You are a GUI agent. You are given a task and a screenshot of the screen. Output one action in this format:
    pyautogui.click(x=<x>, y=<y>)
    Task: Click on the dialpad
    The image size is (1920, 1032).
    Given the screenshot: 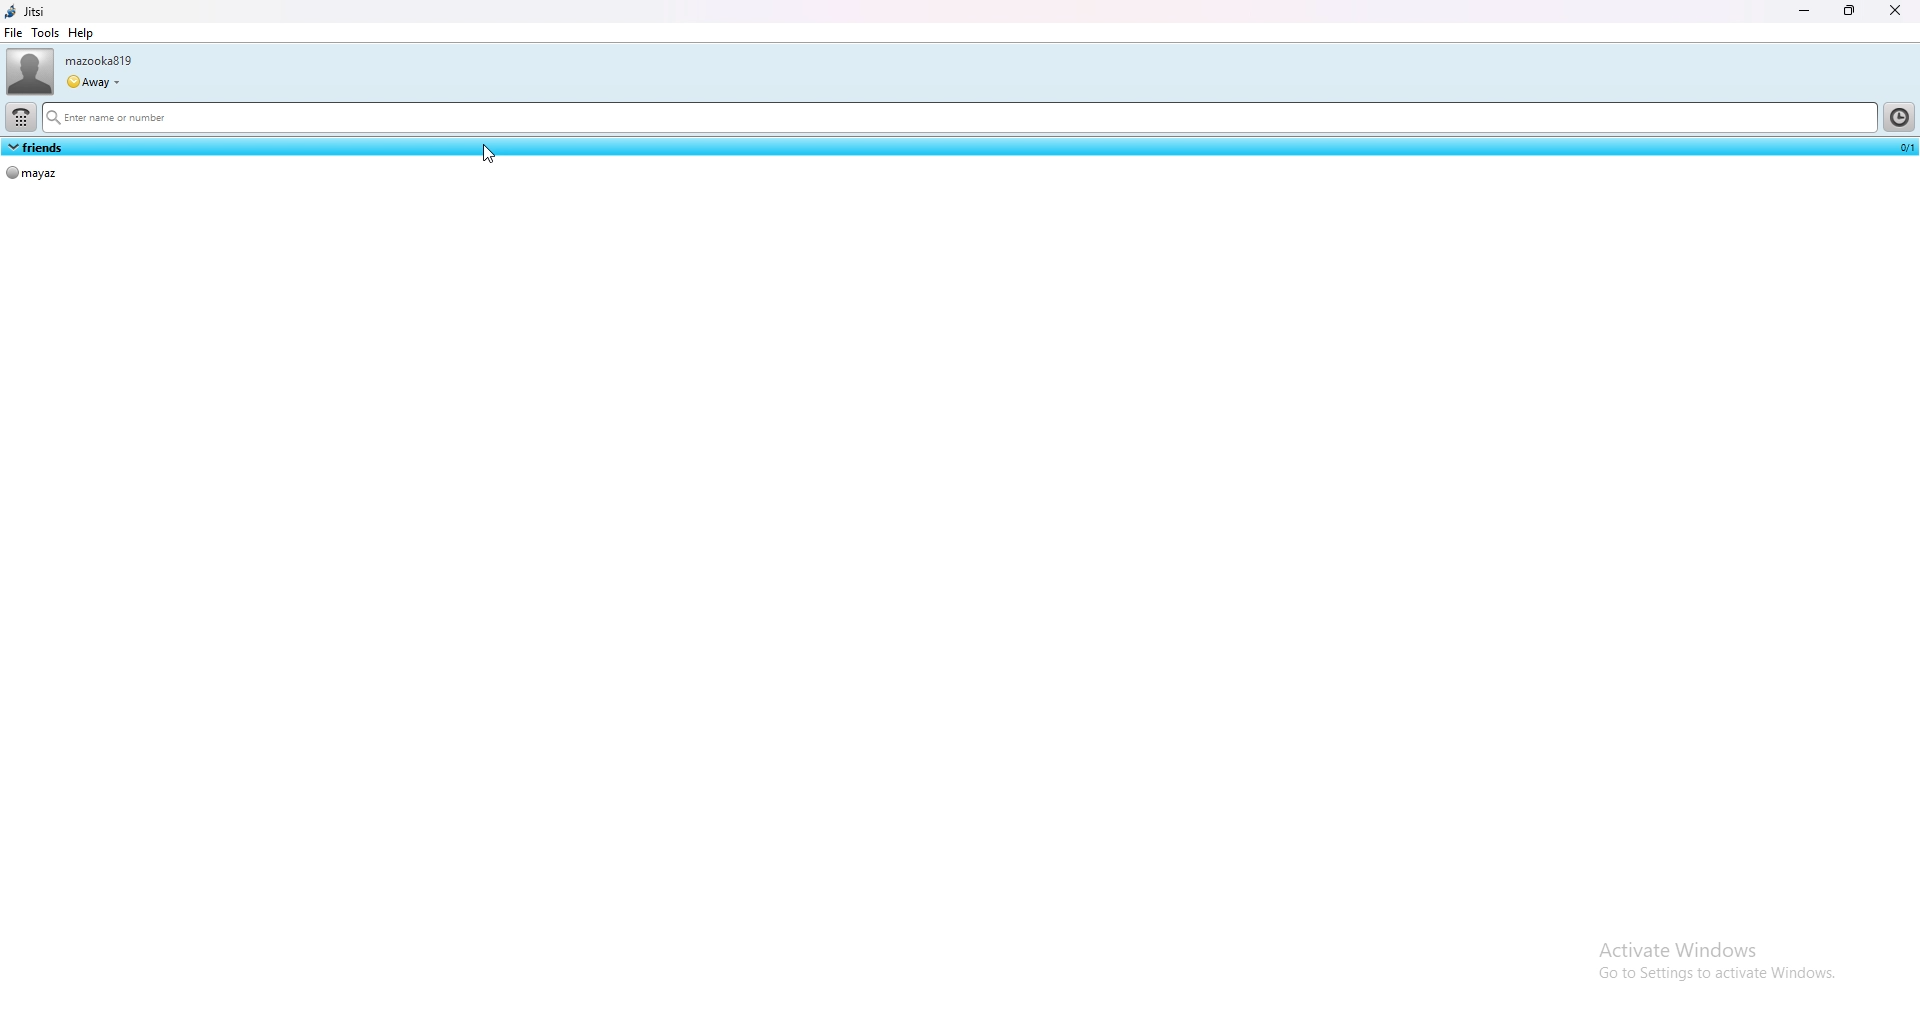 What is the action you would take?
    pyautogui.click(x=20, y=118)
    